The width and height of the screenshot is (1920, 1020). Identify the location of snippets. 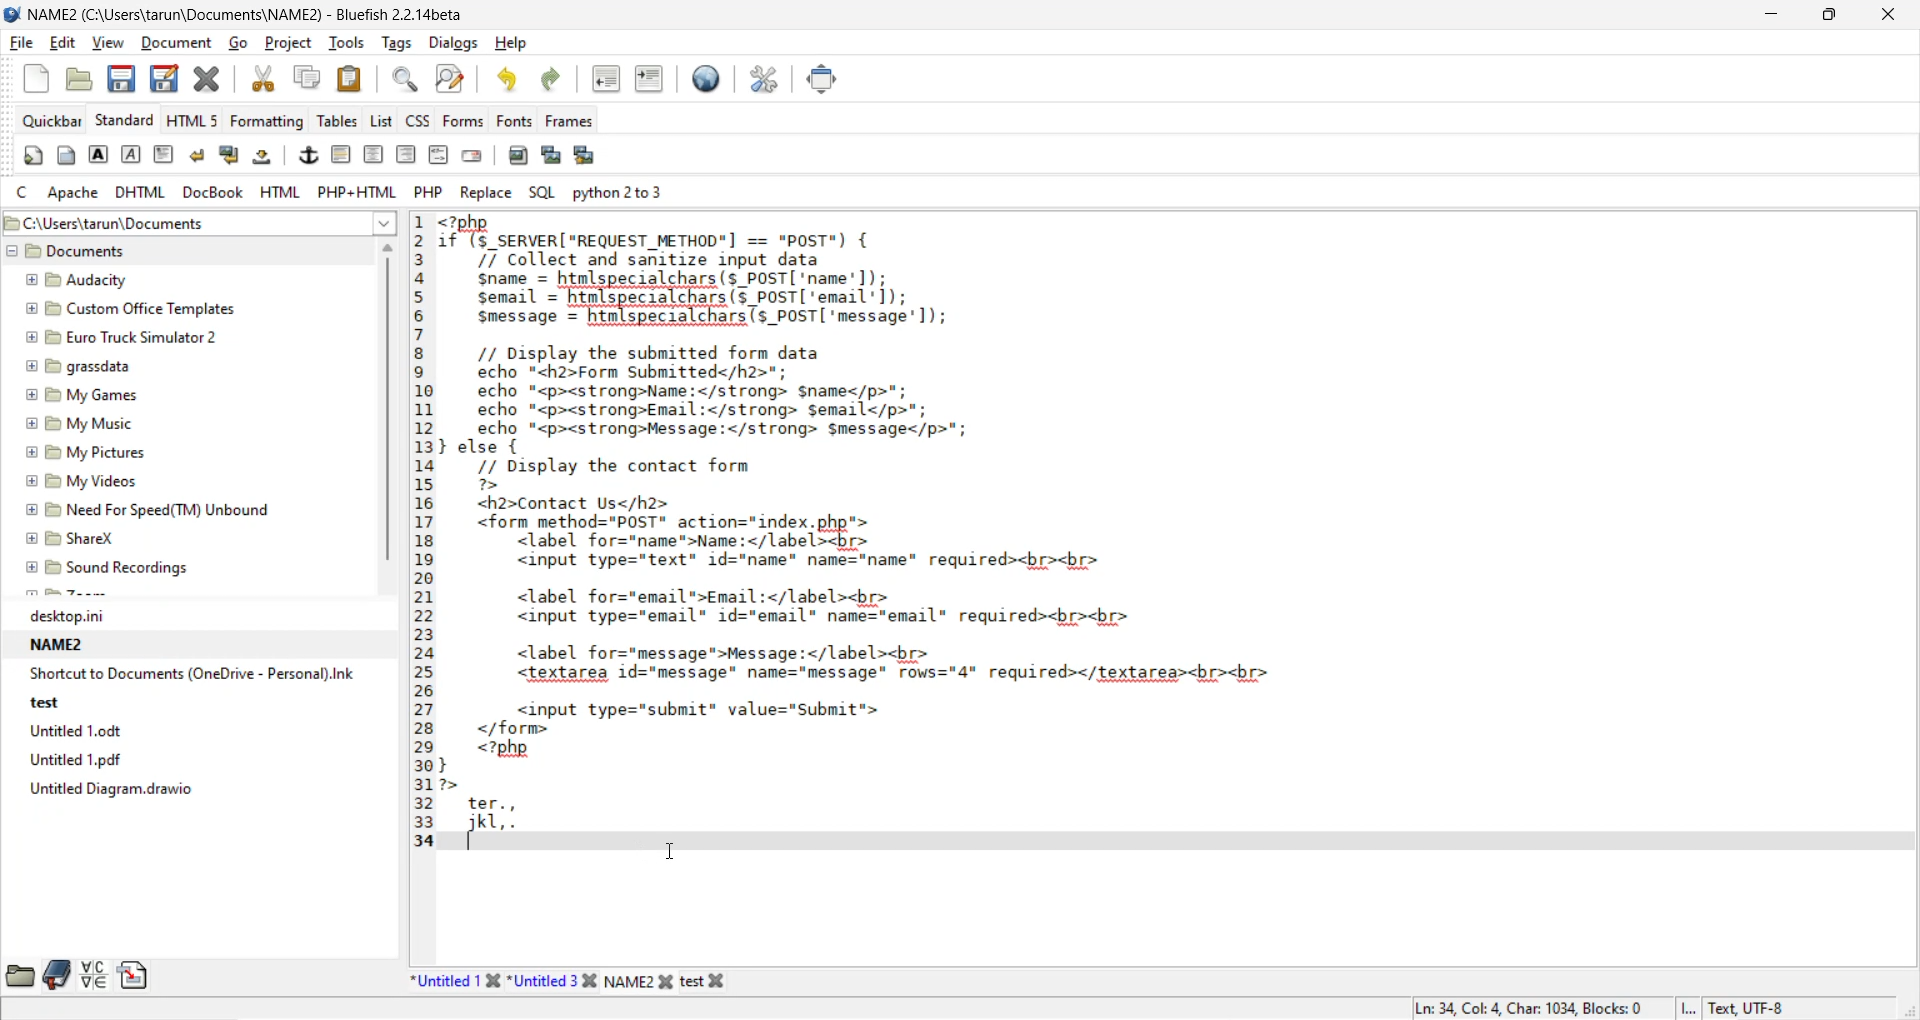
(137, 977).